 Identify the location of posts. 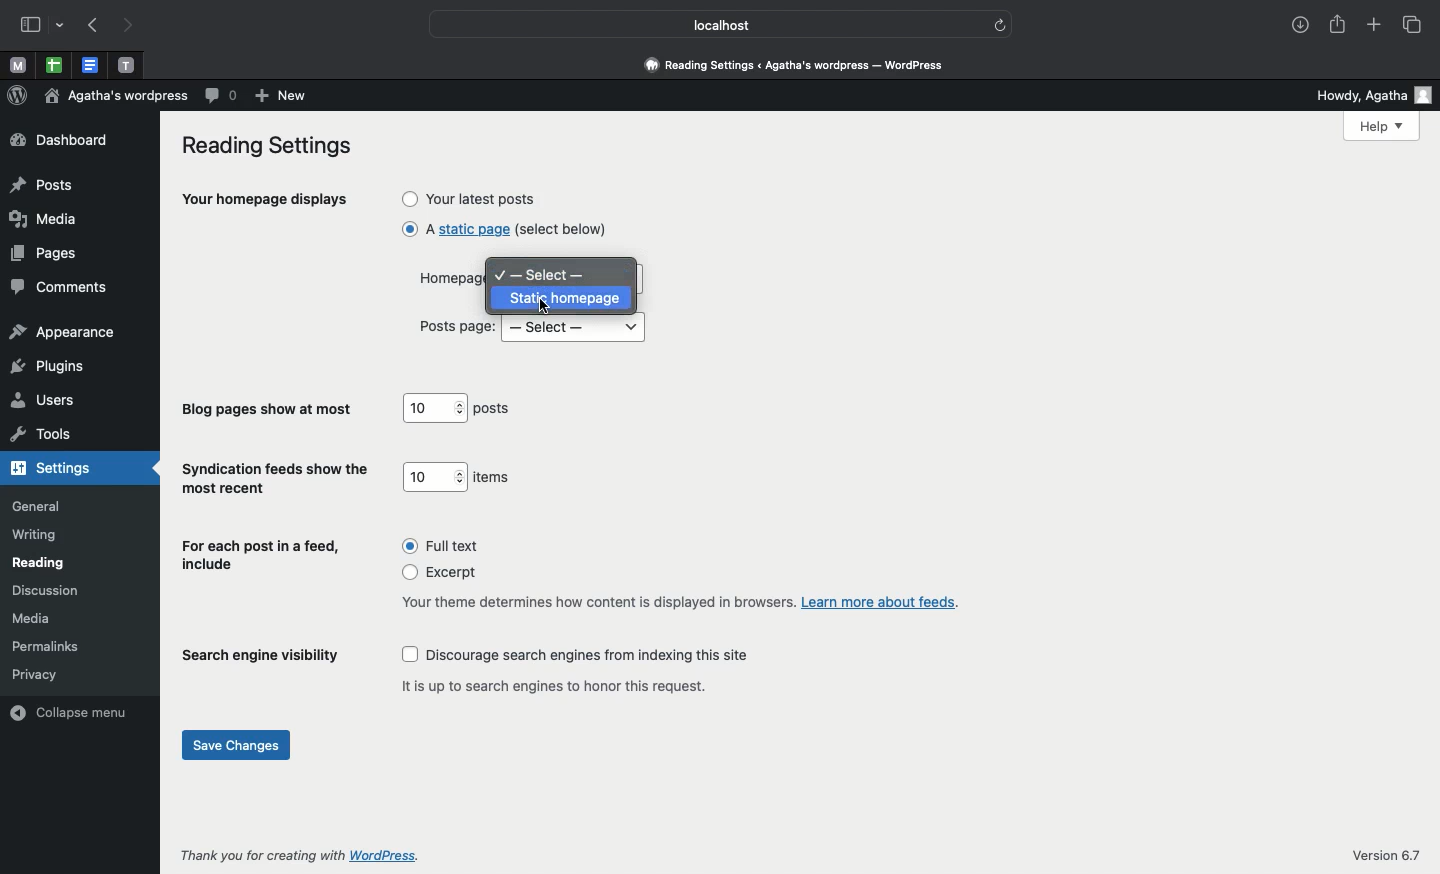
(42, 187).